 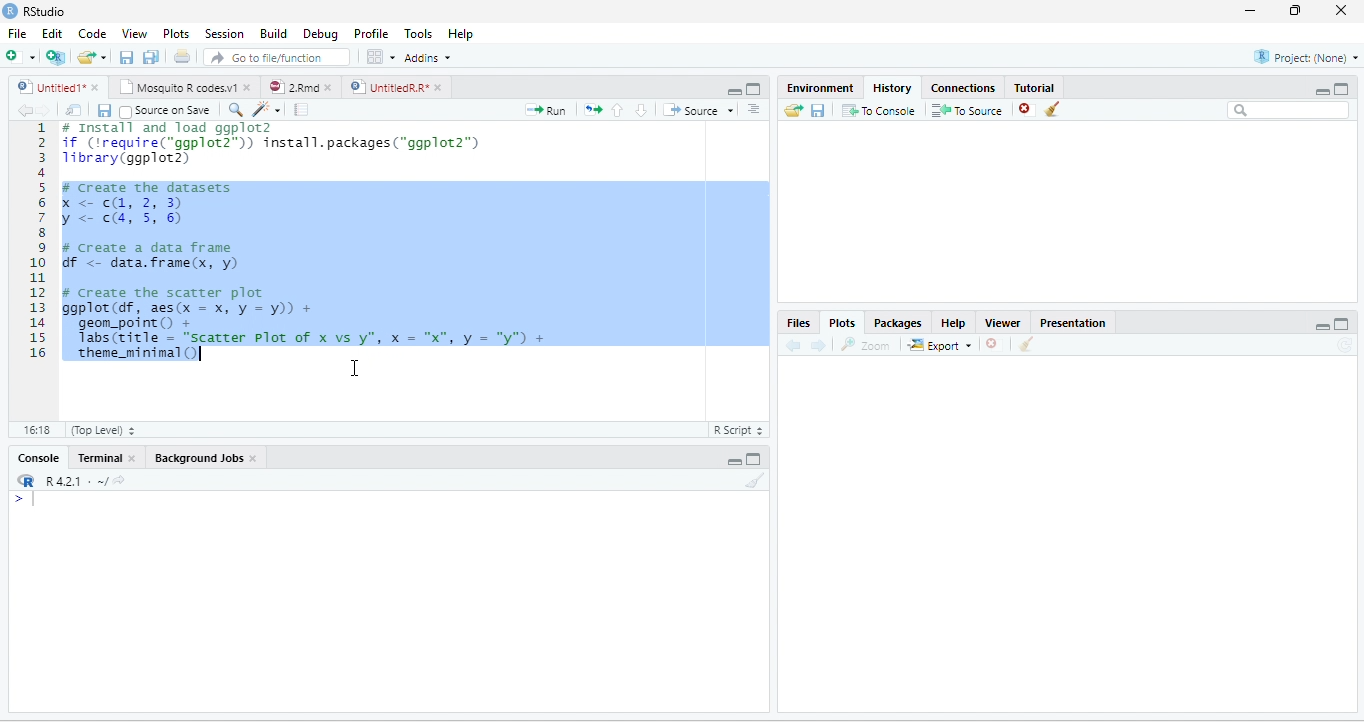 I want to click on To Source, so click(x=968, y=111).